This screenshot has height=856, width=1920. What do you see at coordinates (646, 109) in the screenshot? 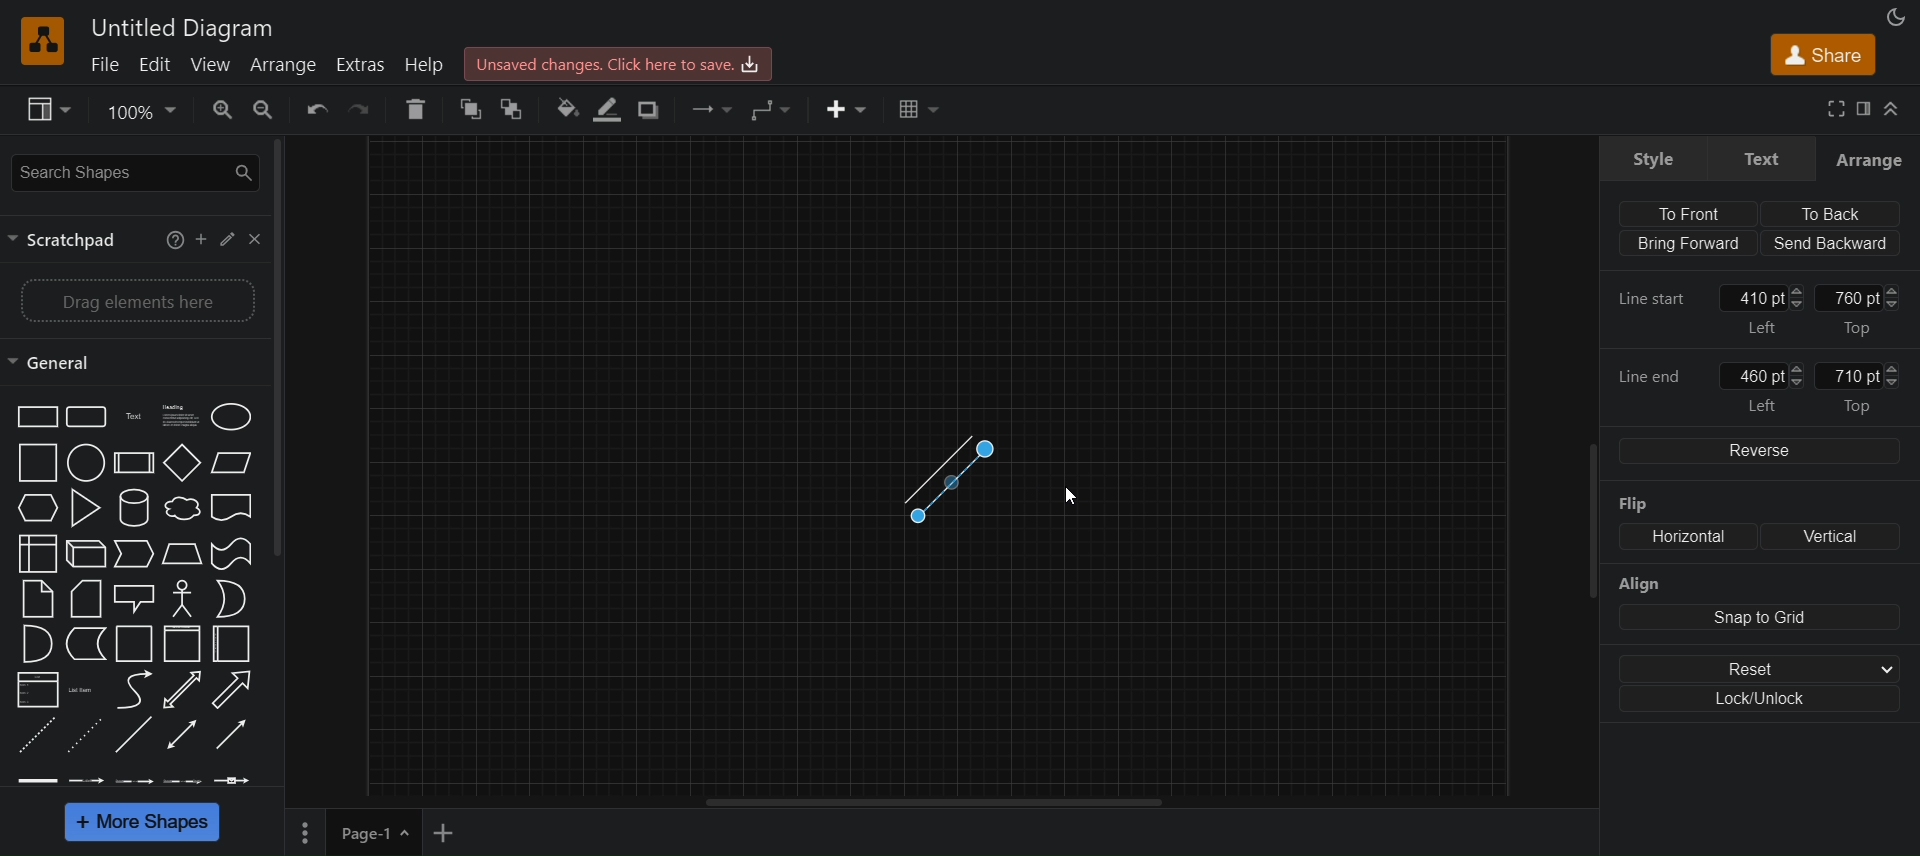
I see `shadow` at bounding box center [646, 109].